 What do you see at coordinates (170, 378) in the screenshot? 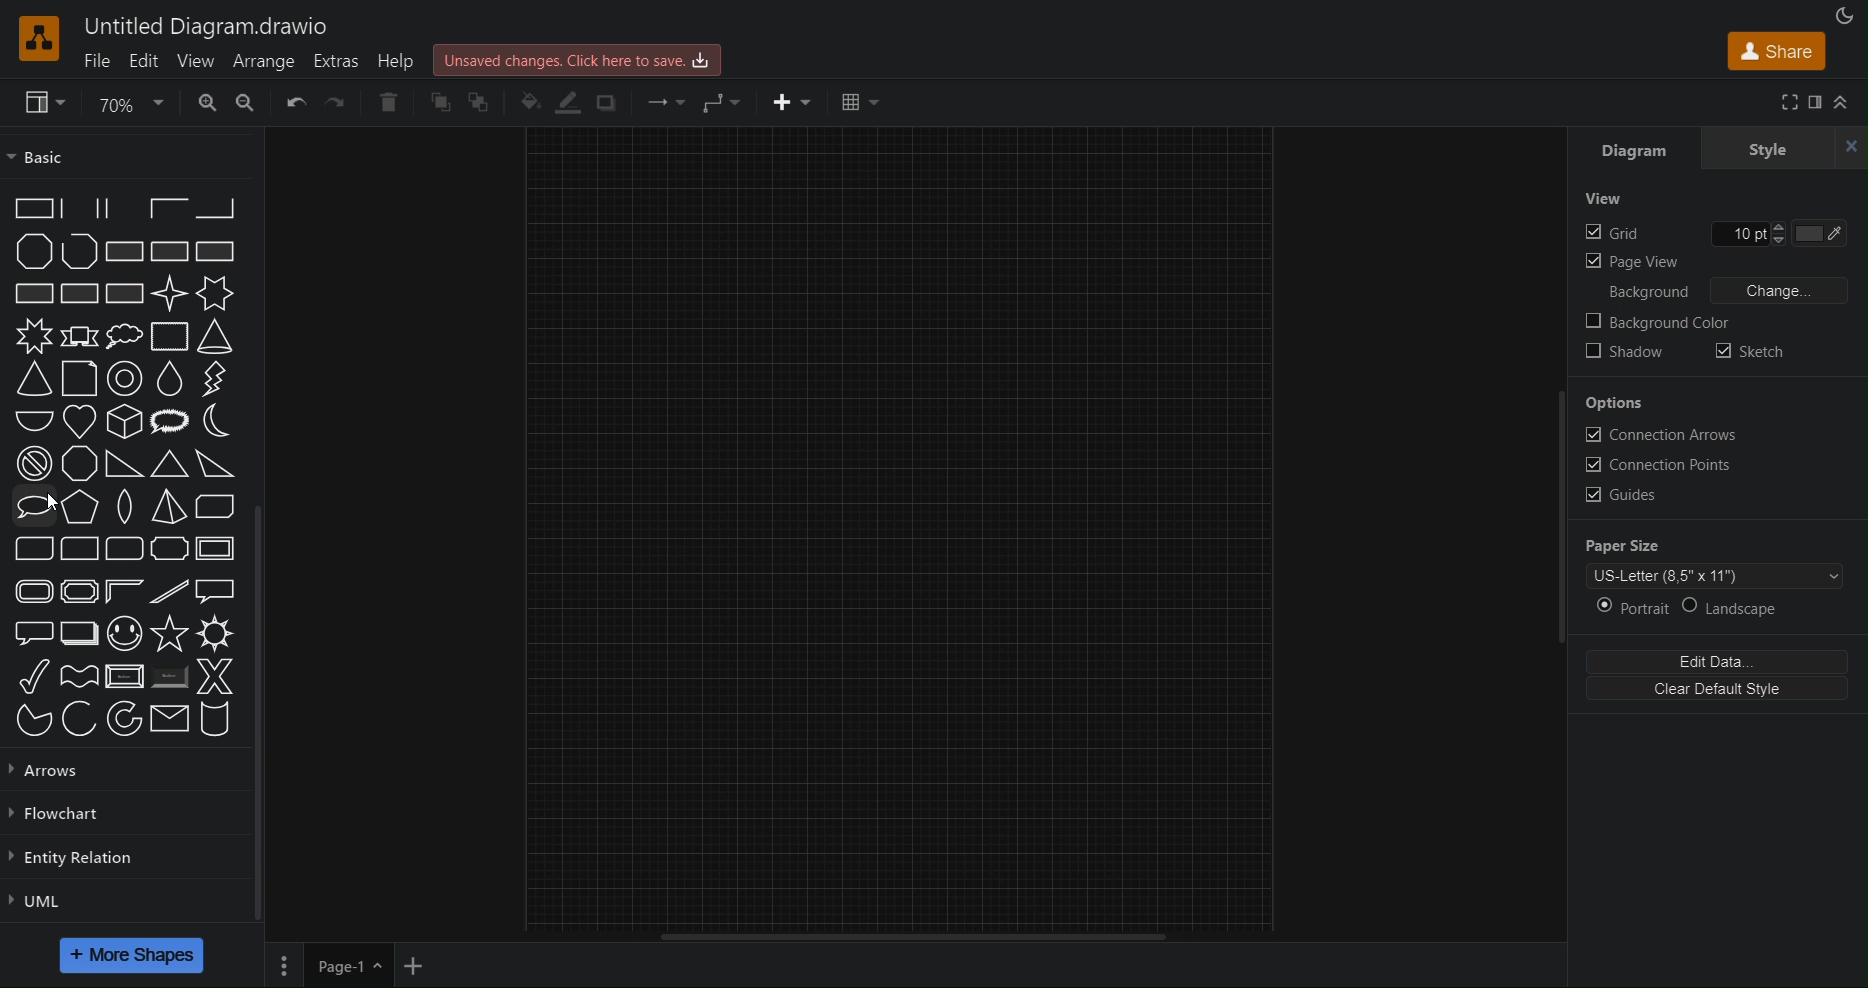
I see `Drop` at bounding box center [170, 378].